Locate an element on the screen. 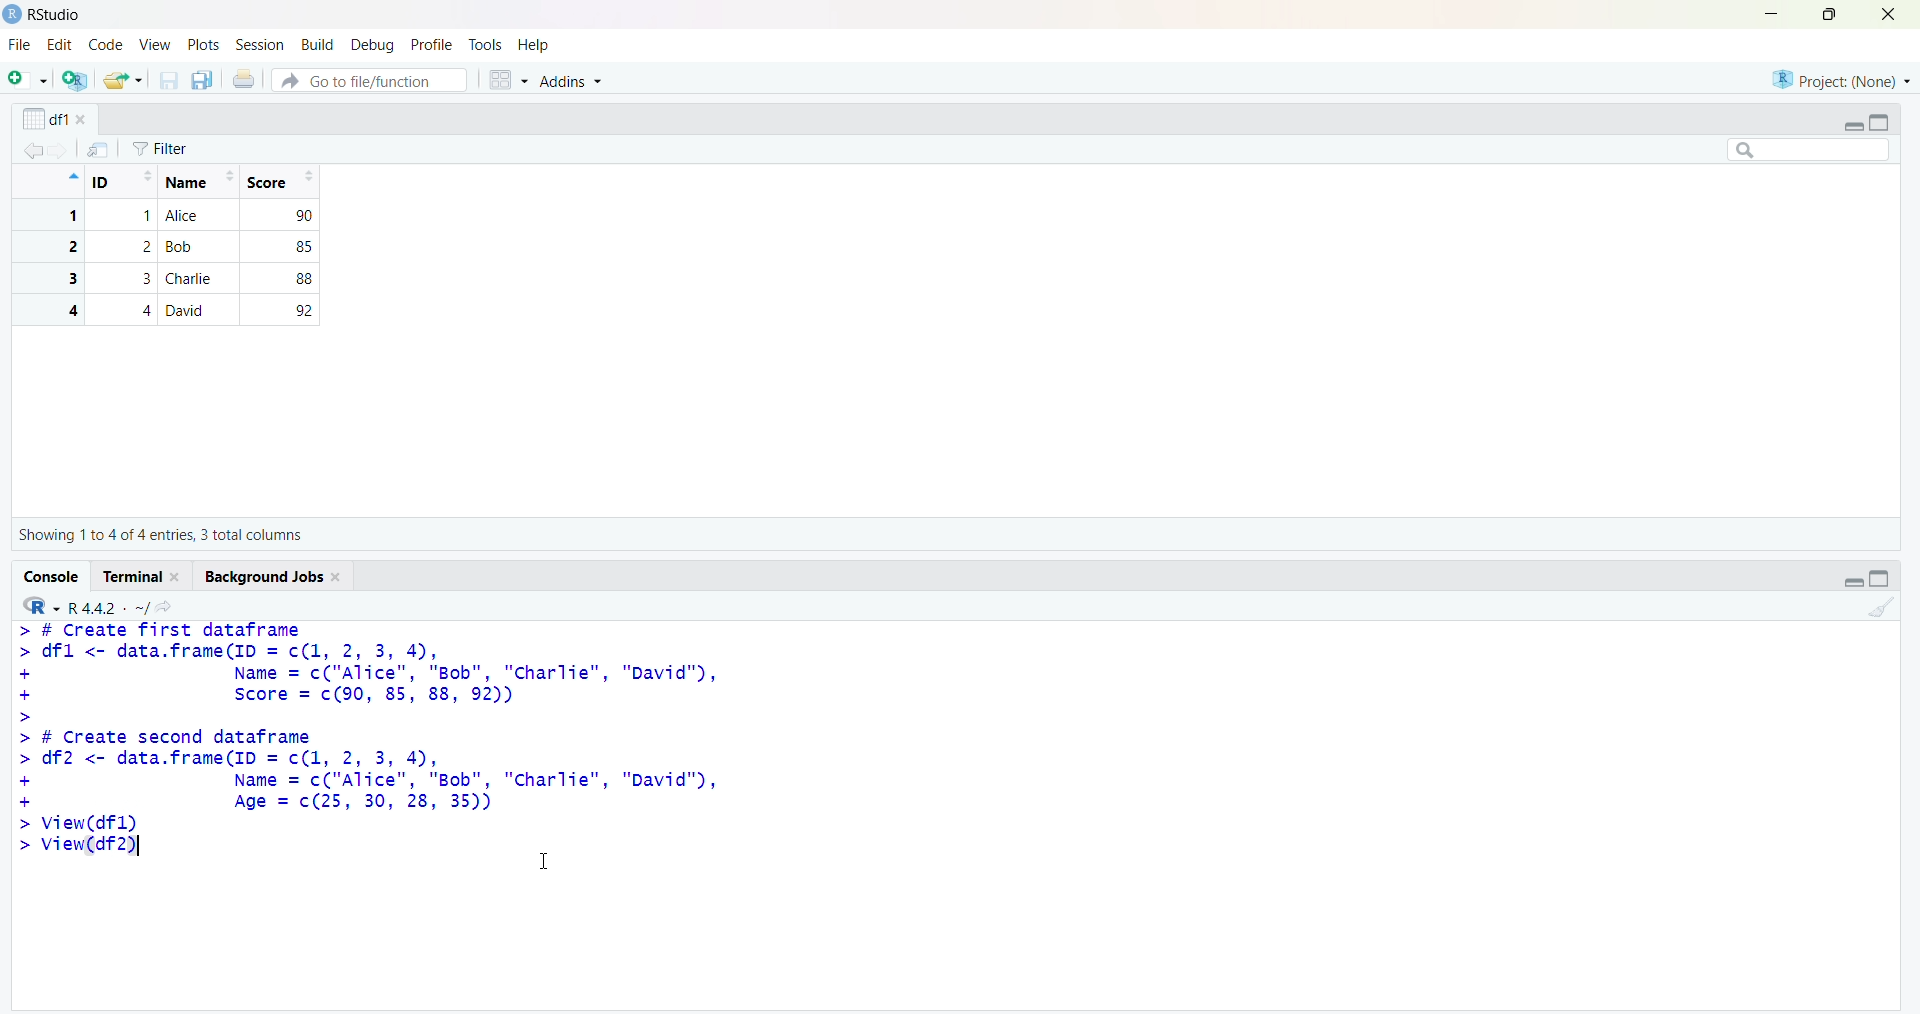 The width and height of the screenshot is (1920, 1014). 3 3 Charlie 88 is located at coordinates (172, 278).